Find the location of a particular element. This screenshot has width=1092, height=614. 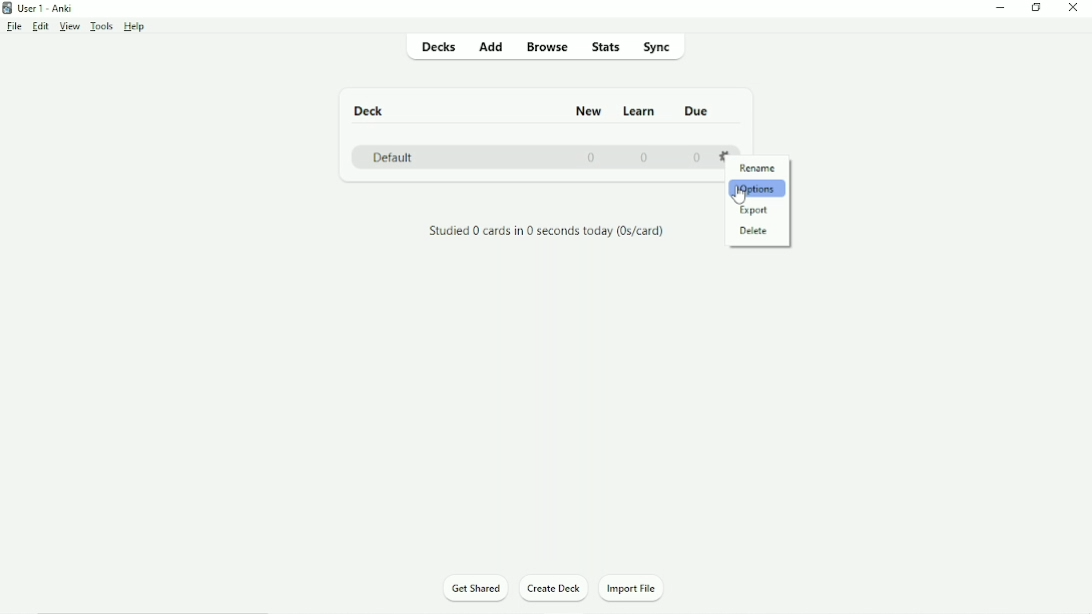

Export is located at coordinates (754, 210).